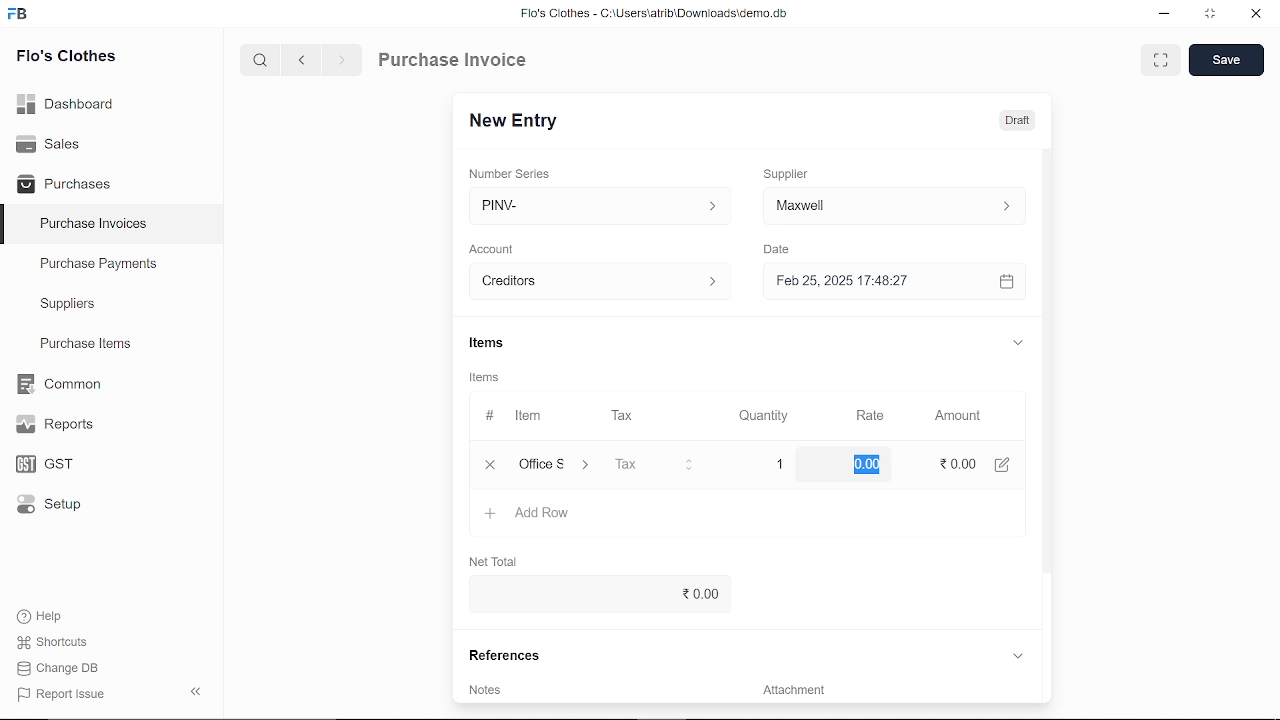 The height and width of the screenshot is (720, 1280). What do you see at coordinates (58, 694) in the screenshot?
I see `J Report Issue` at bounding box center [58, 694].